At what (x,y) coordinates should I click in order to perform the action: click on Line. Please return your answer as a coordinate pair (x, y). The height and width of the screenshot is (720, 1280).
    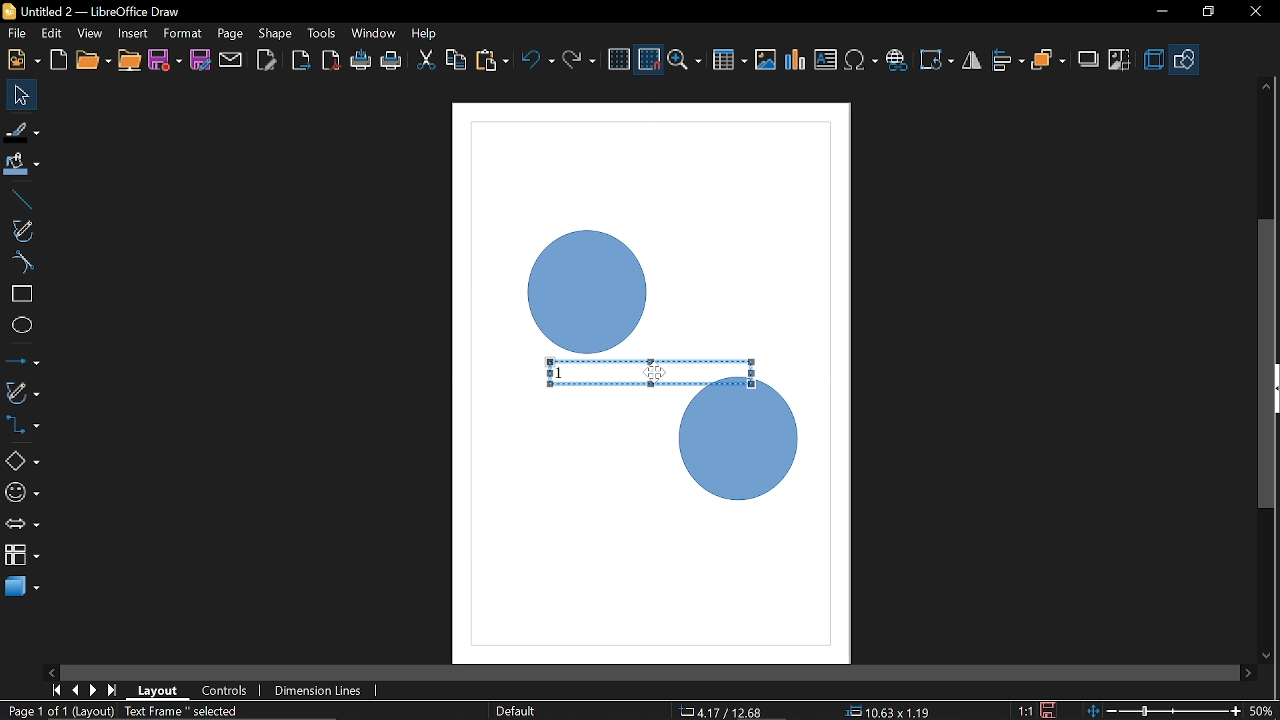
    Looking at the image, I should click on (19, 200).